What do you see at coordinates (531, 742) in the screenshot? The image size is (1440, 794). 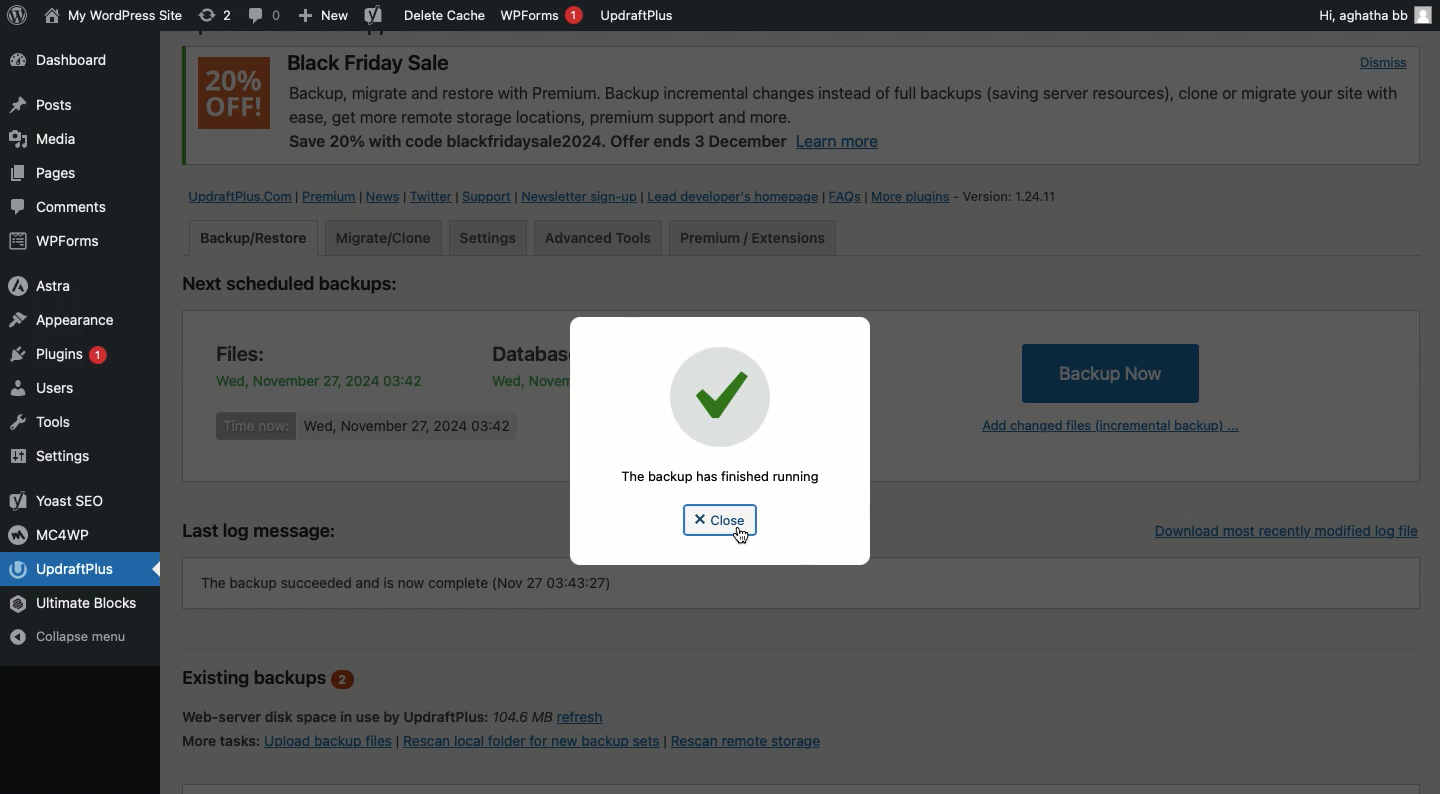 I see `Rescan local folder for new backup sets` at bounding box center [531, 742].